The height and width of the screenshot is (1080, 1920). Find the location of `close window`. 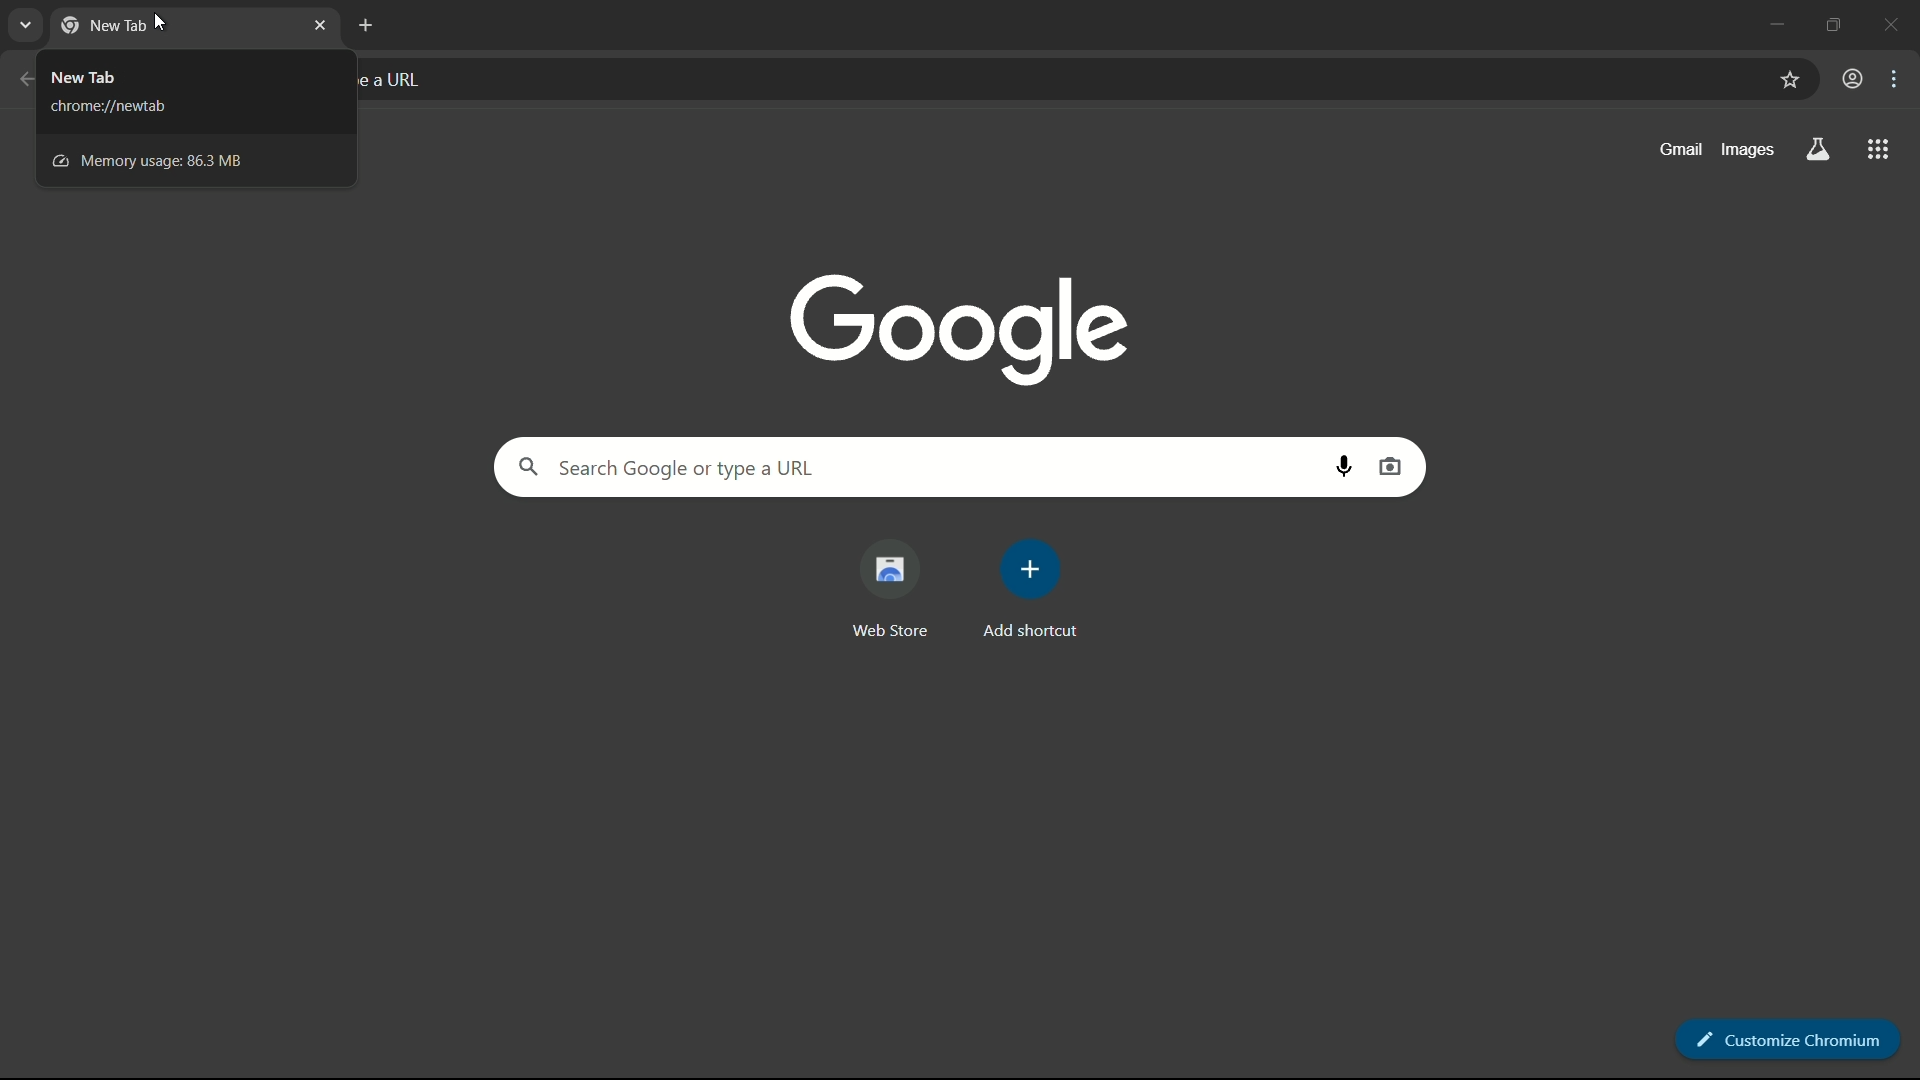

close window is located at coordinates (1898, 22).